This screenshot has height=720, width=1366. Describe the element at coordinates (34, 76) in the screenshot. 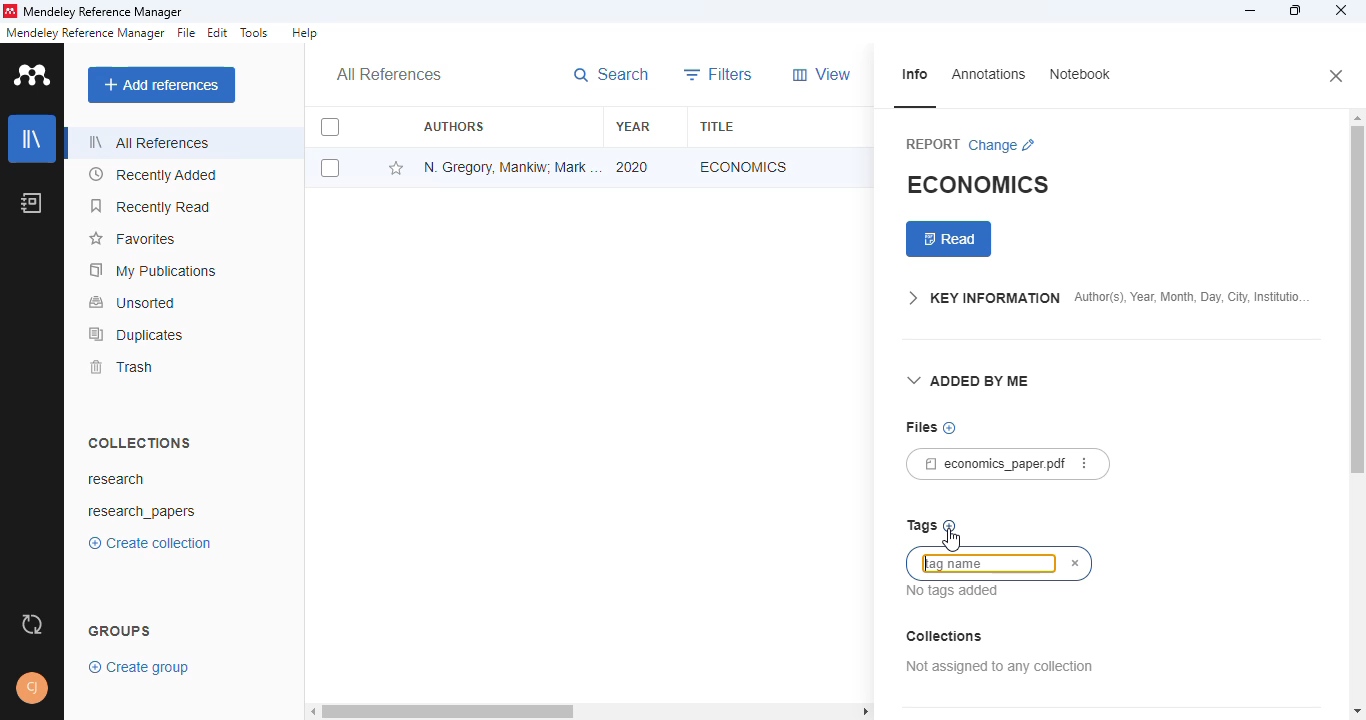

I see `logo` at that location.